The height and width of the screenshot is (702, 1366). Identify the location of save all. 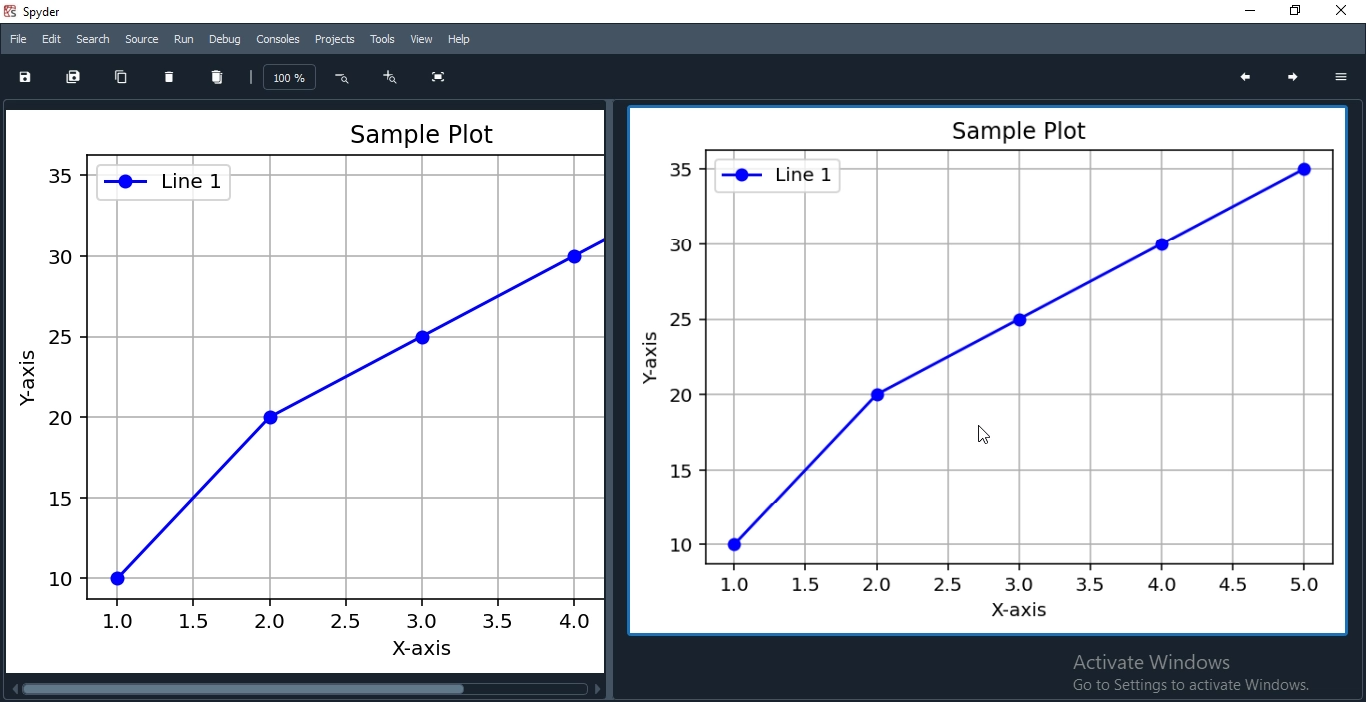
(74, 76).